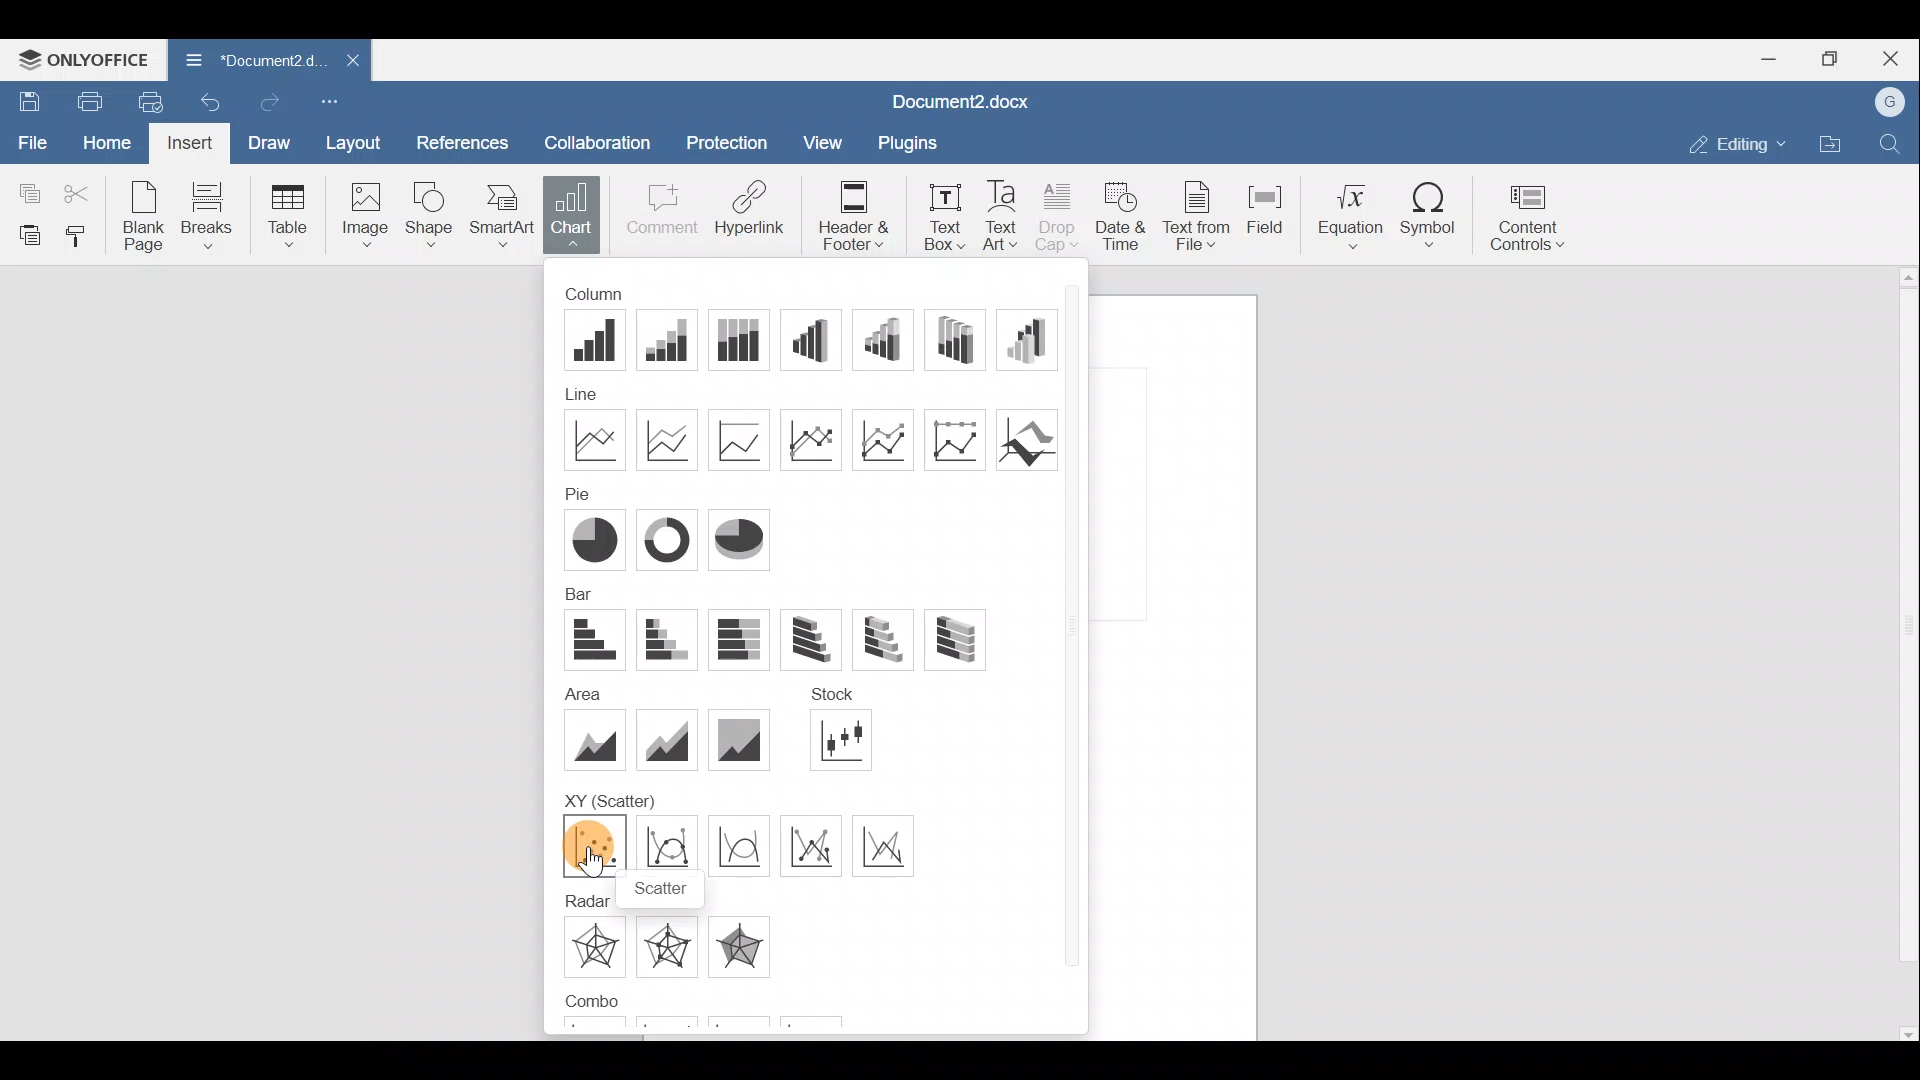  What do you see at coordinates (890, 440) in the screenshot?
I see `Stacked Line with markers` at bounding box center [890, 440].